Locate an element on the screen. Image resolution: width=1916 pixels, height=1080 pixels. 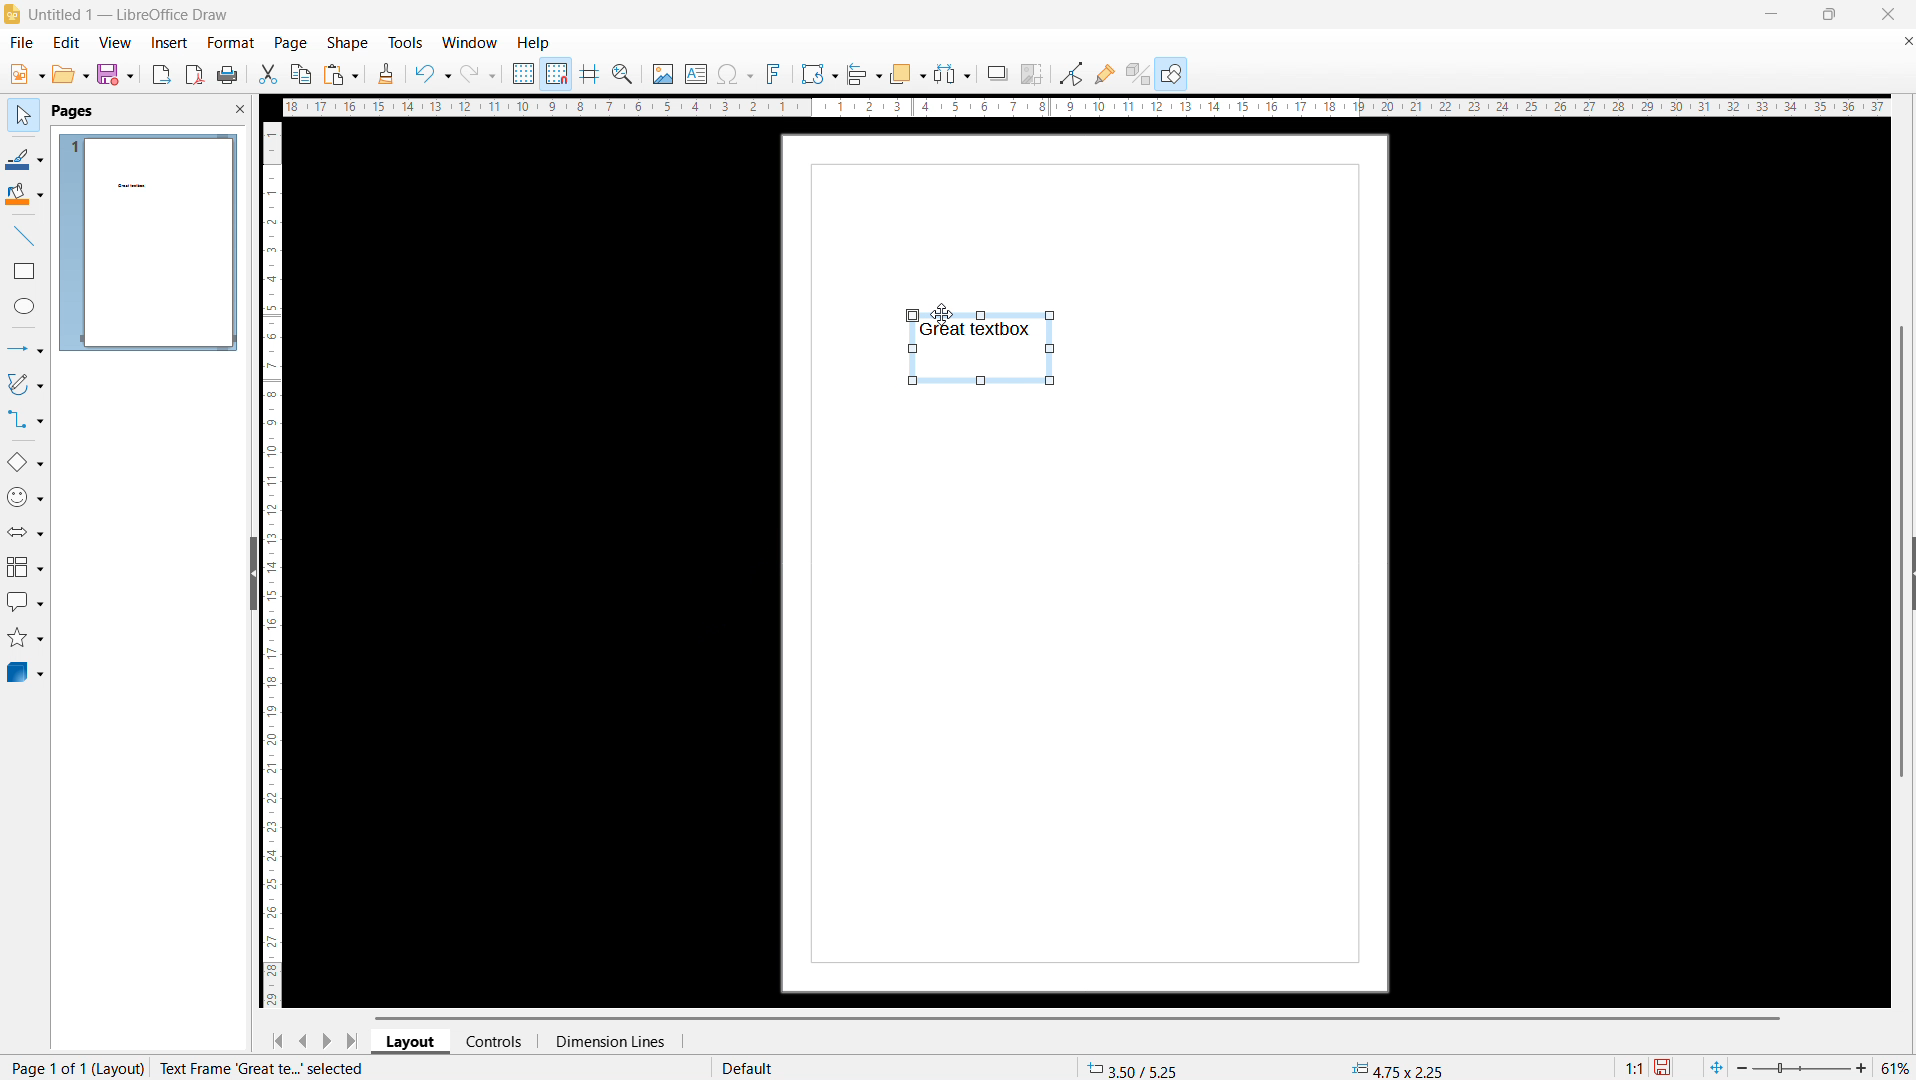
connectors is located at coordinates (25, 421).